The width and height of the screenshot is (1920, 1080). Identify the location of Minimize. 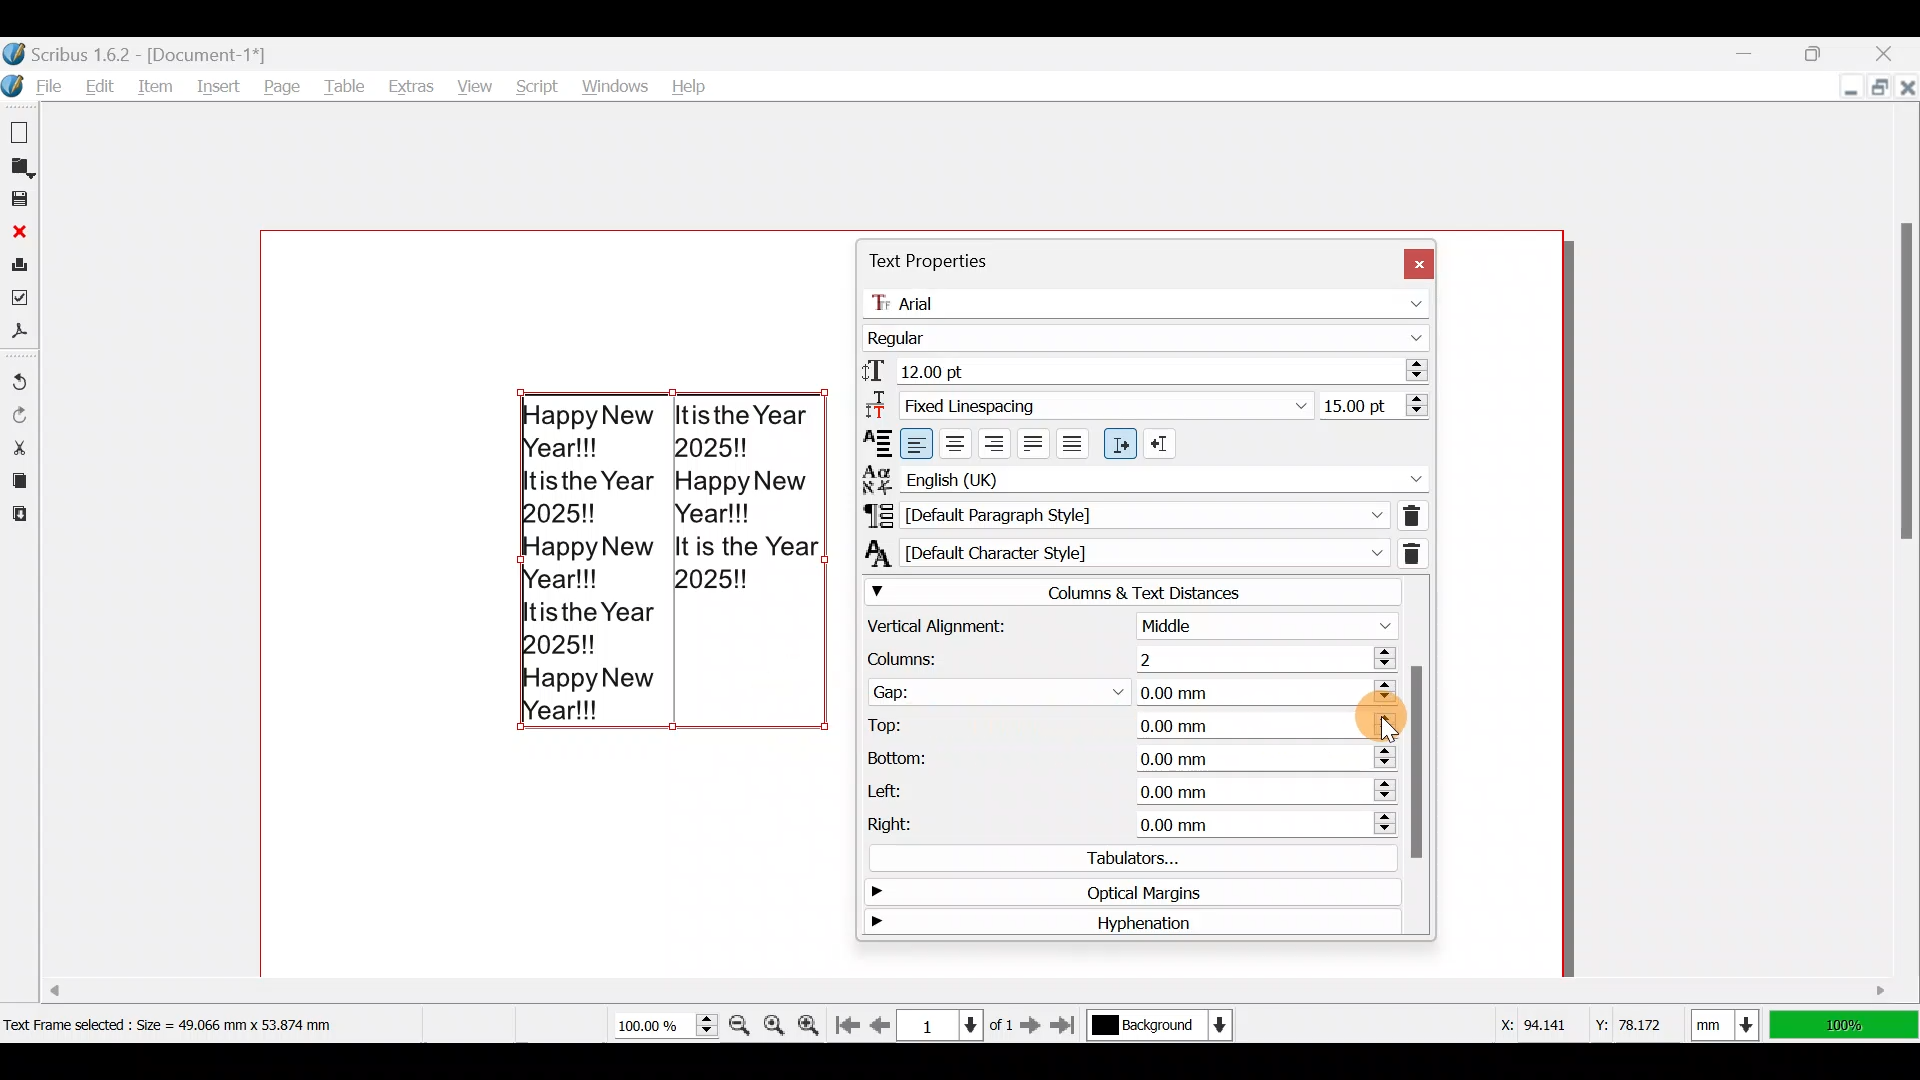
(1751, 53).